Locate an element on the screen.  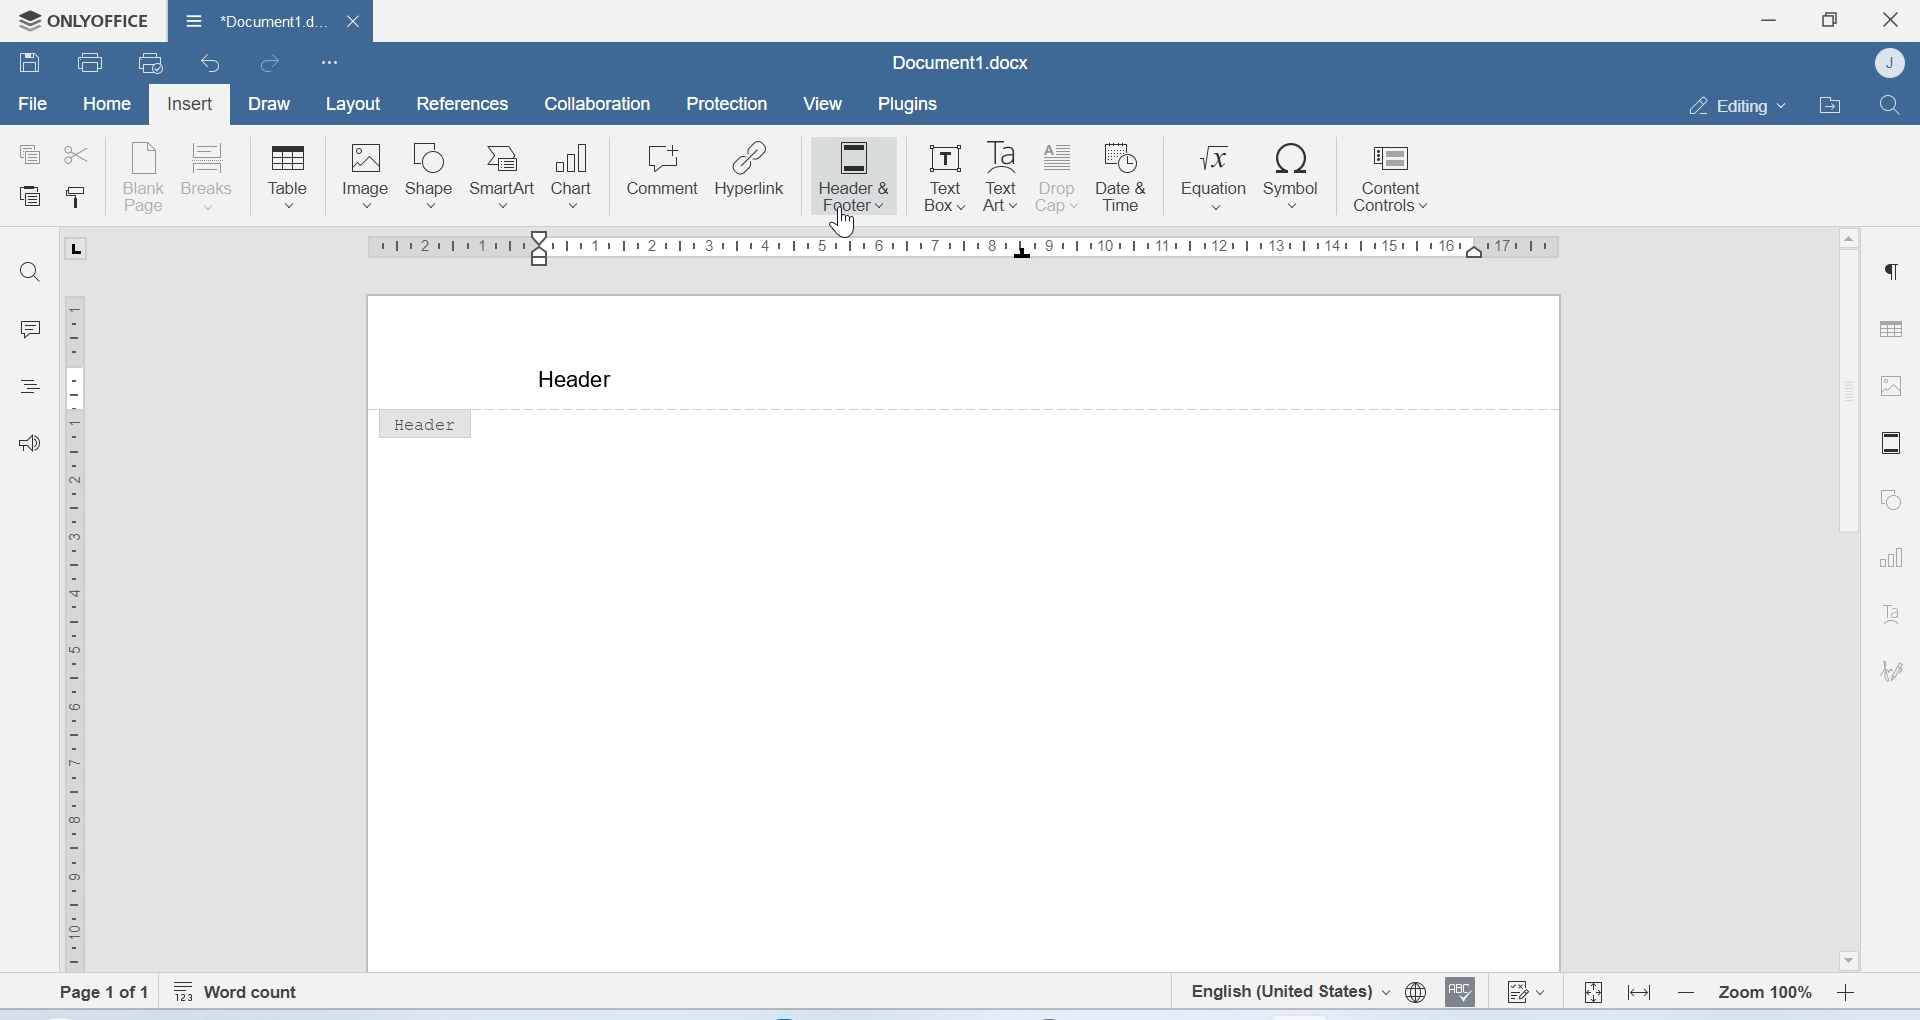
Image is located at coordinates (365, 174).